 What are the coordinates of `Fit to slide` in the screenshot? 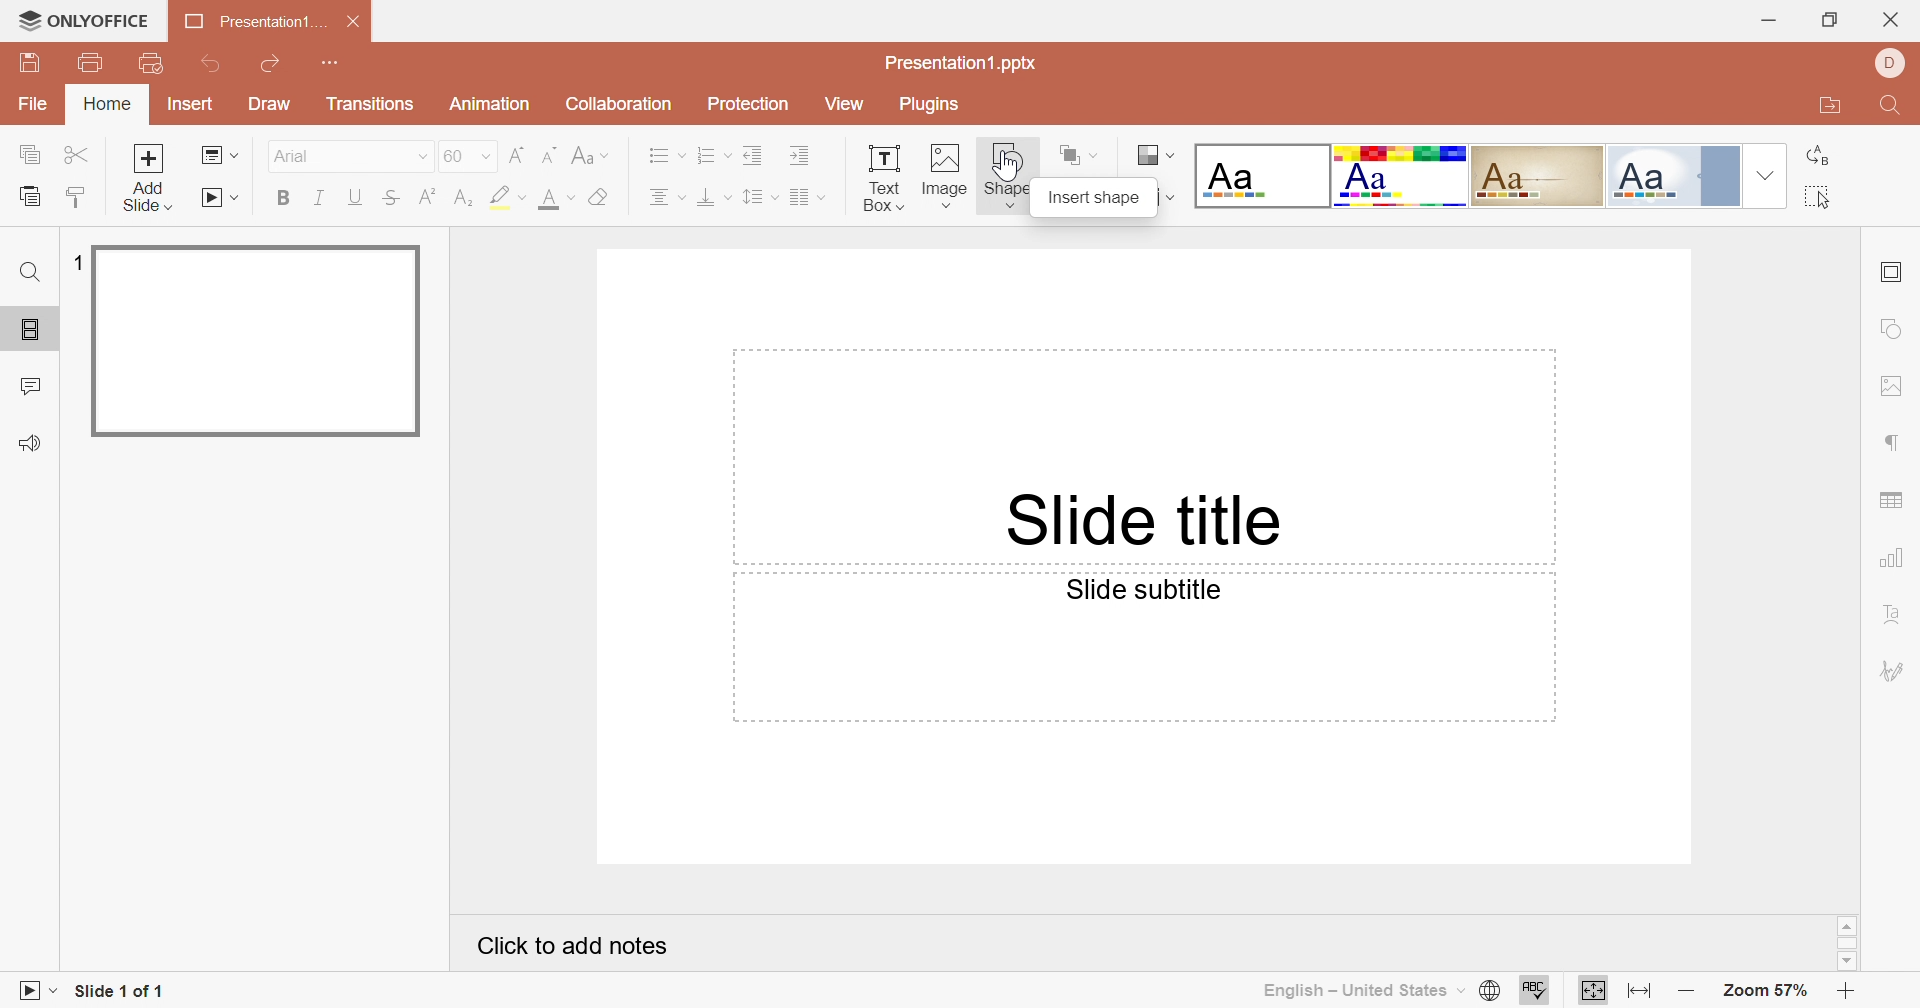 It's located at (1590, 991).